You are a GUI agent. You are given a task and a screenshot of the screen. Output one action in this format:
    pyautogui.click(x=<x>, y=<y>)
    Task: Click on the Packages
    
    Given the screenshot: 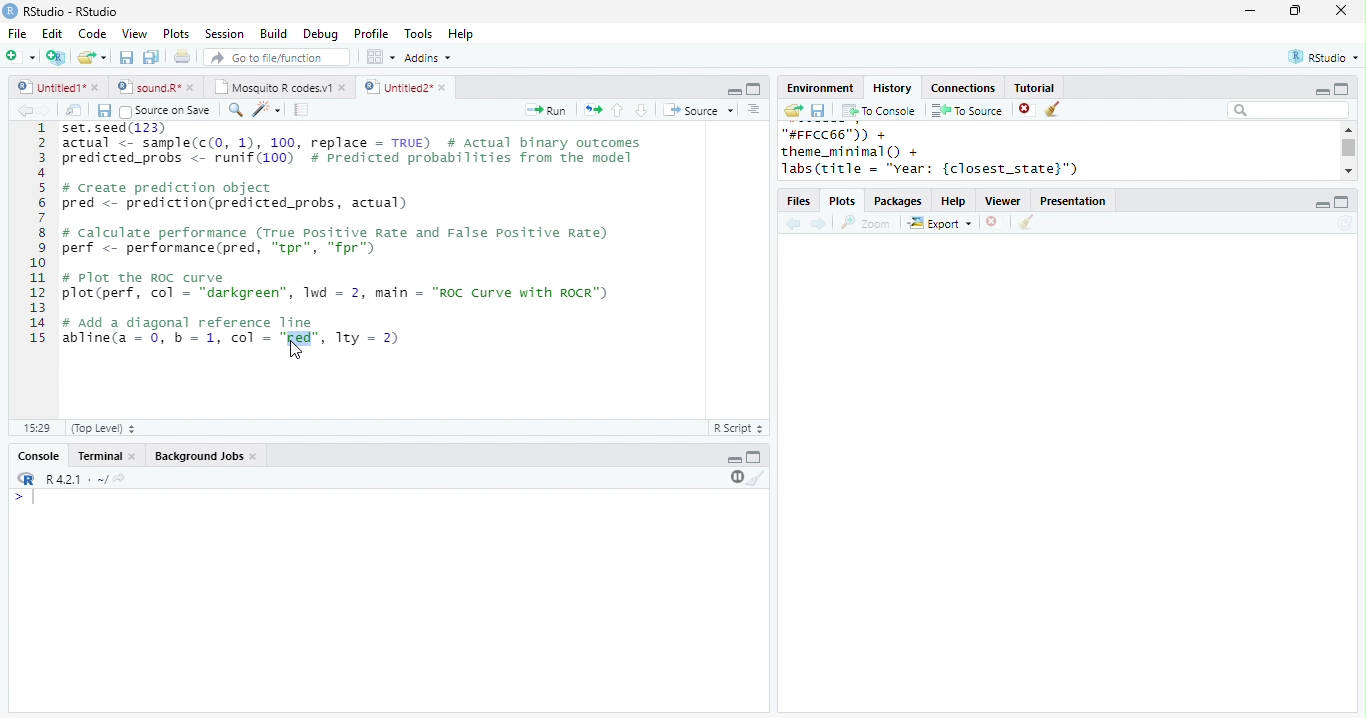 What is the action you would take?
    pyautogui.click(x=898, y=202)
    